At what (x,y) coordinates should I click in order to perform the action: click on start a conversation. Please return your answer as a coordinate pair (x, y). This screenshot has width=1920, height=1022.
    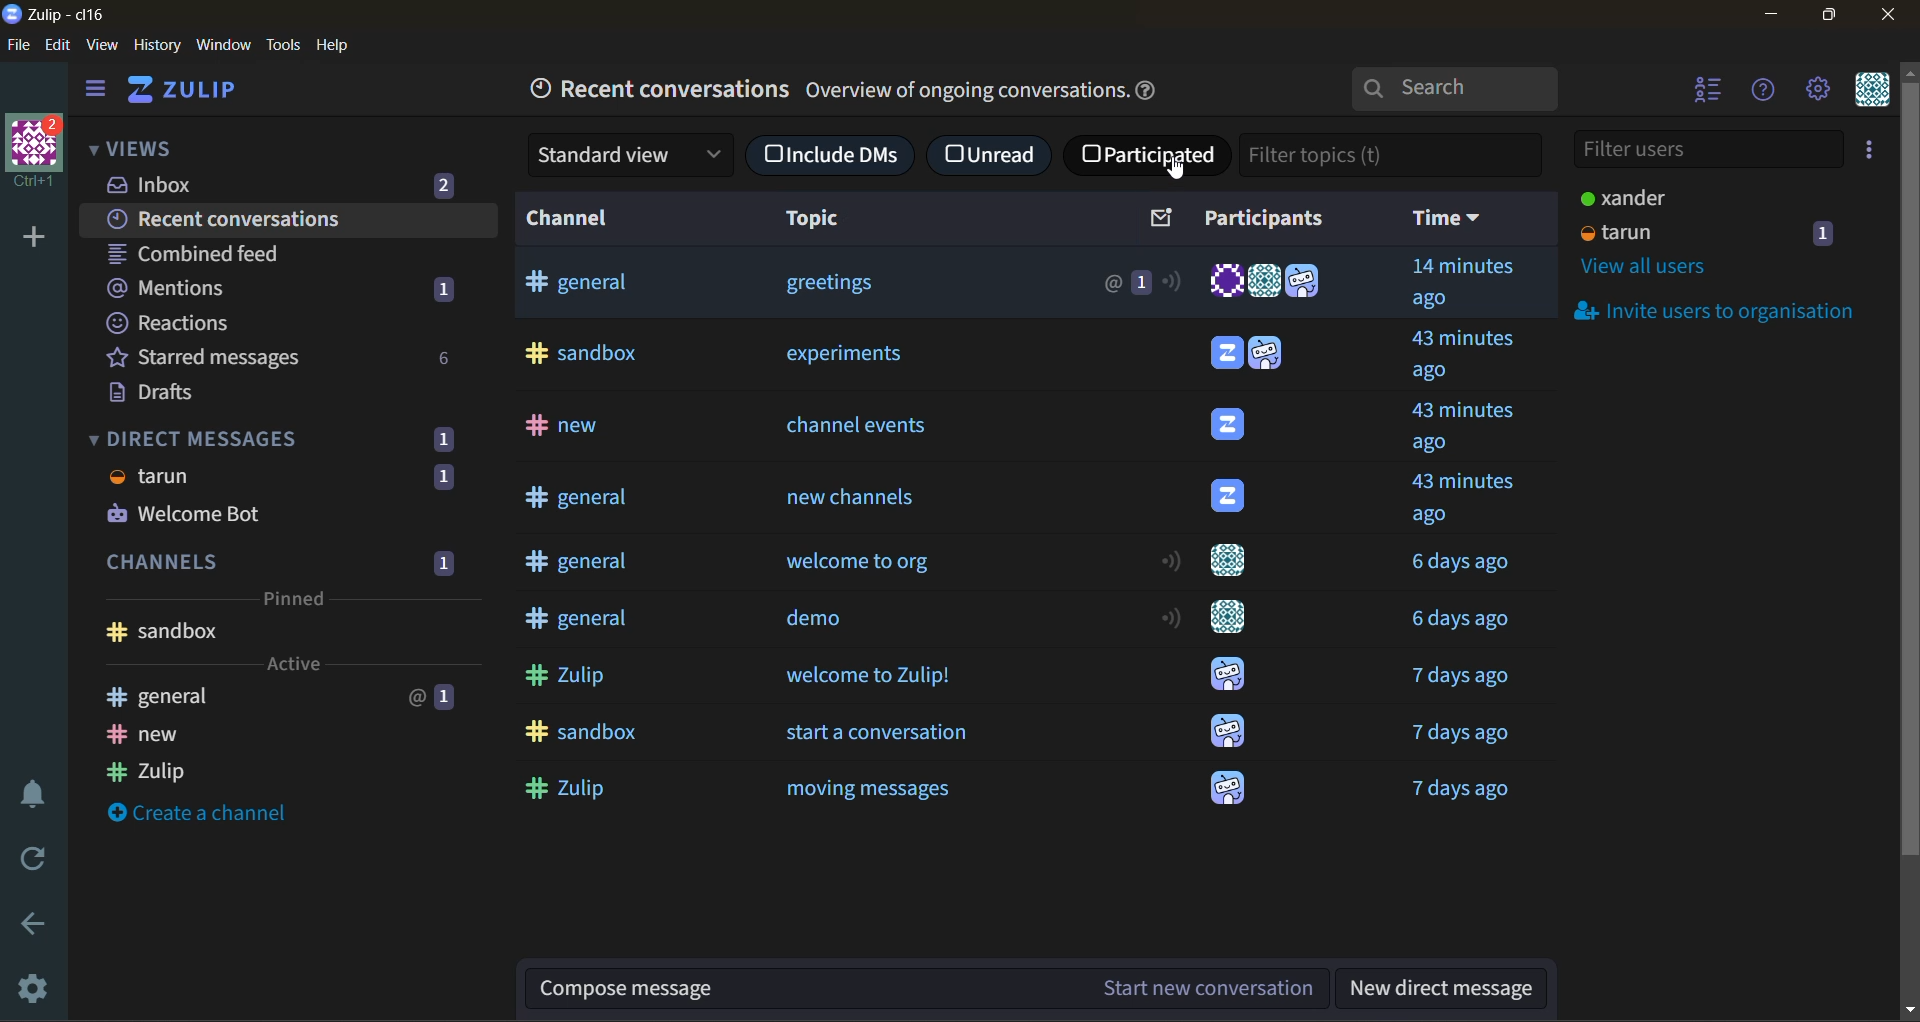
    Looking at the image, I should click on (880, 731).